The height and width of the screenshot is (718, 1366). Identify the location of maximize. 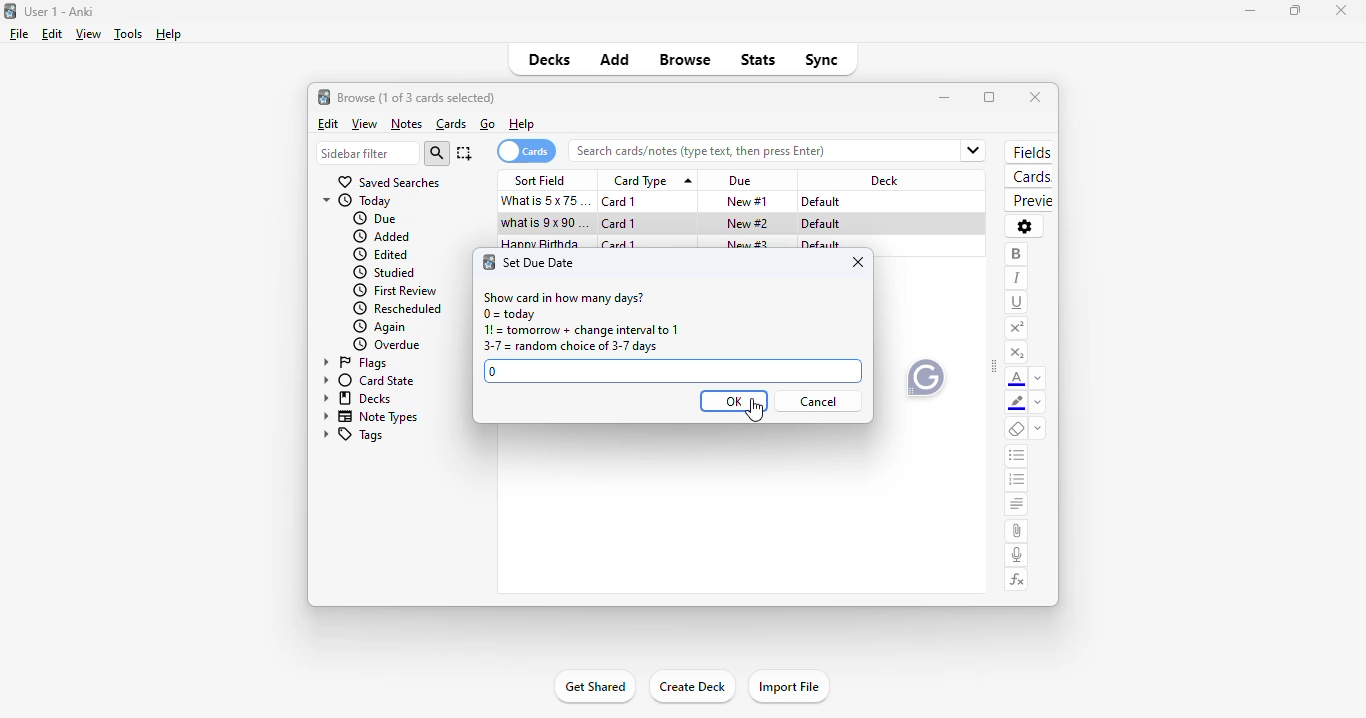
(1295, 11).